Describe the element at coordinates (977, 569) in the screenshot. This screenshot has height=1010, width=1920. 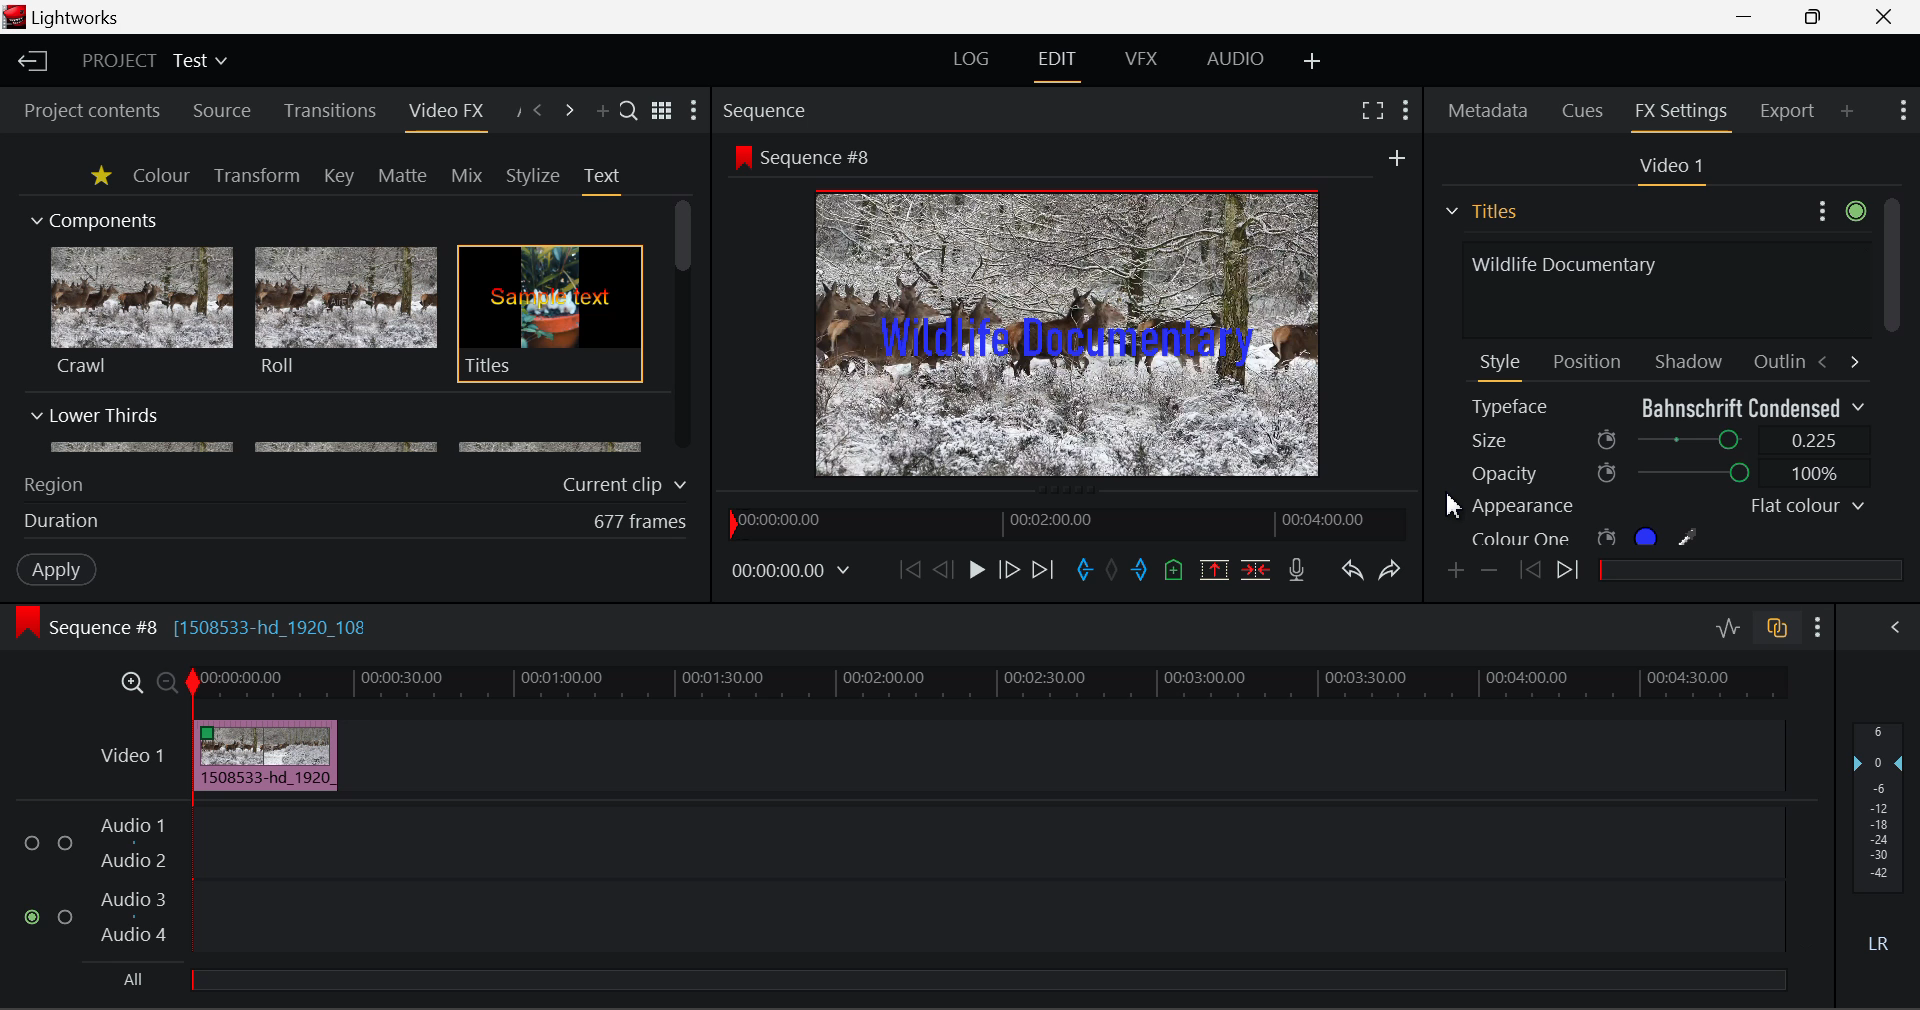
I see `Play` at that location.